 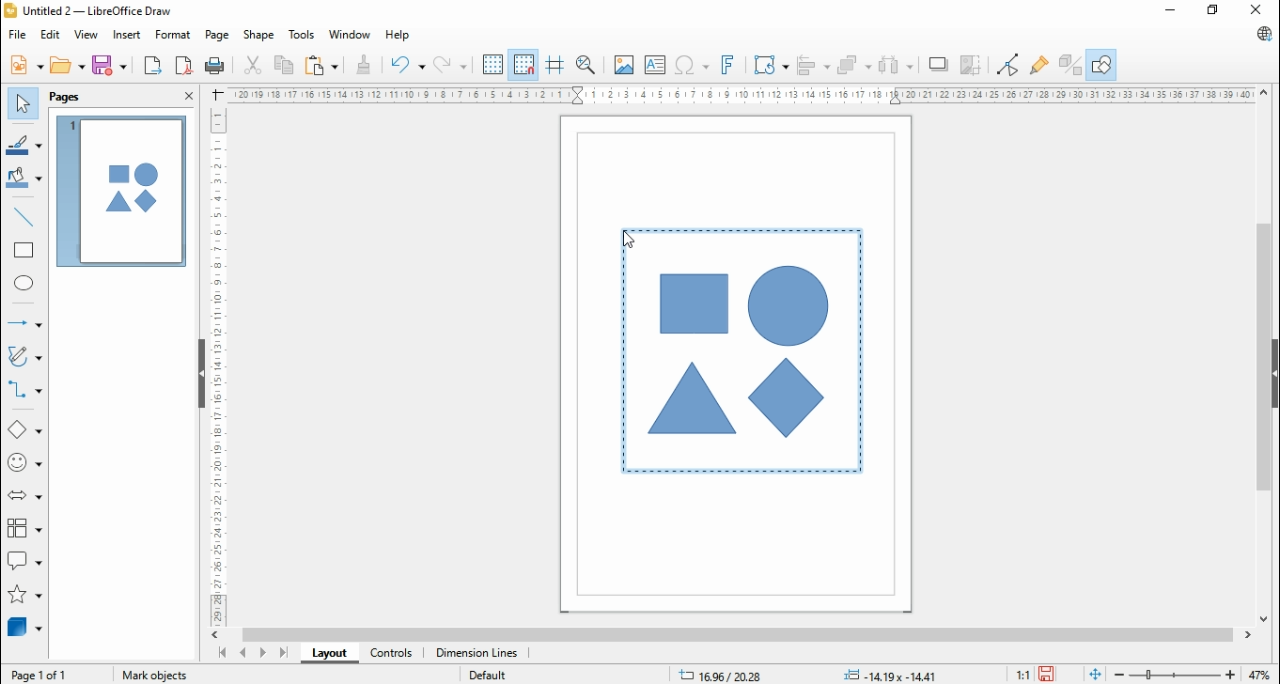 What do you see at coordinates (523, 64) in the screenshot?
I see `snap to grids` at bounding box center [523, 64].